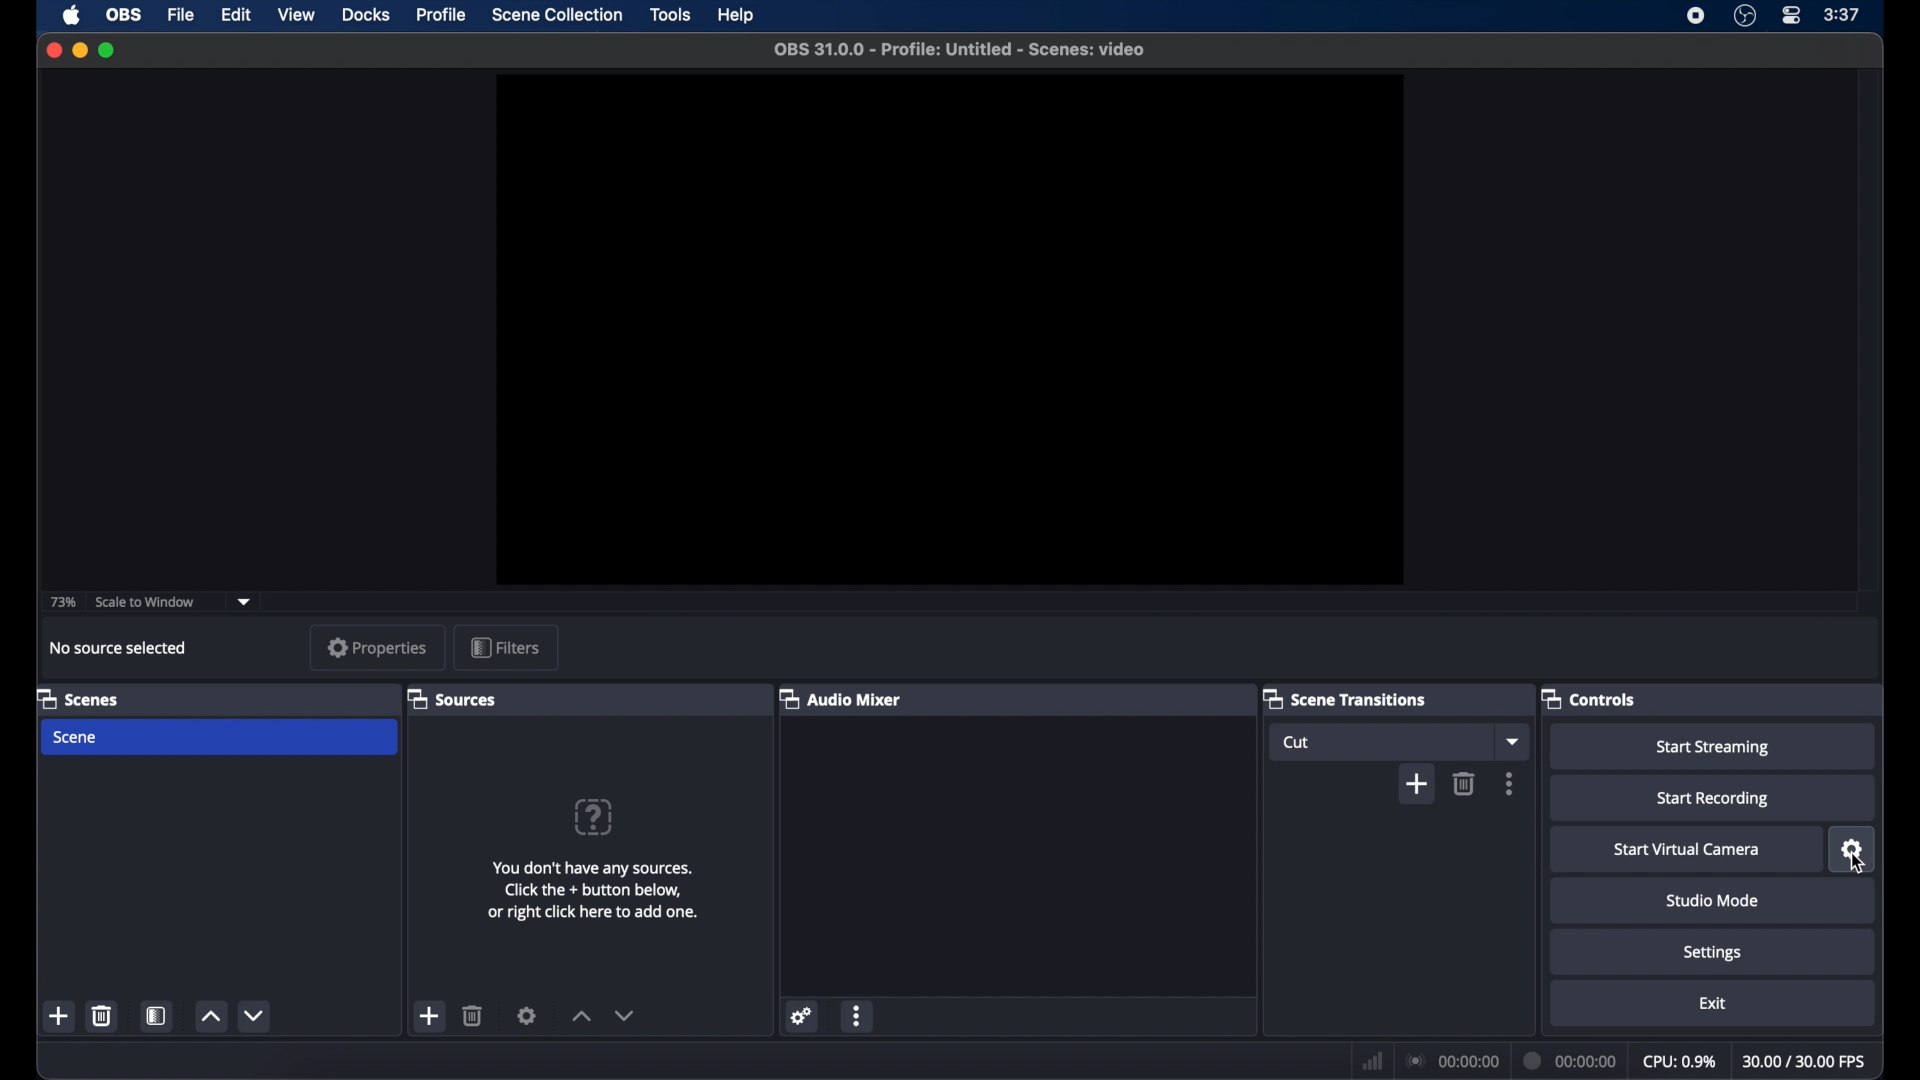  I want to click on obs studio, so click(1745, 16).